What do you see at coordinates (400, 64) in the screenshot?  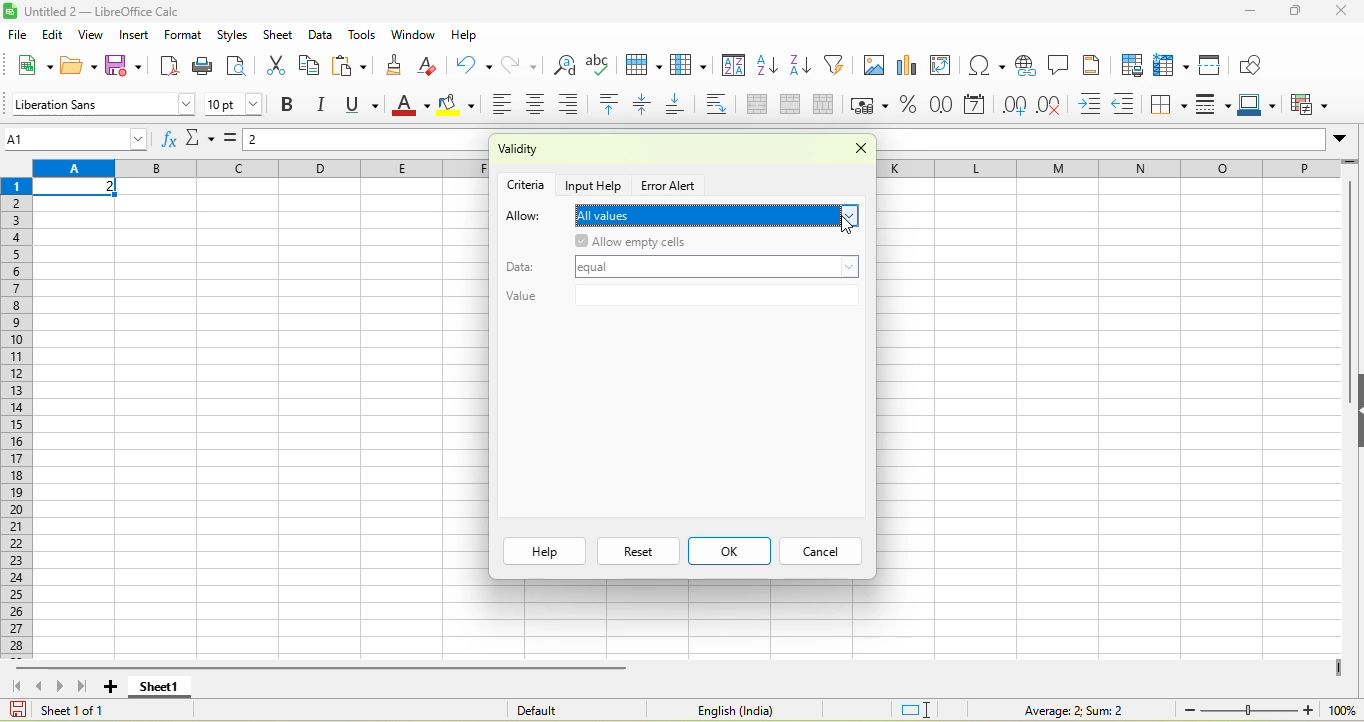 I see `clone formatting` at bounding box center [400, 64].